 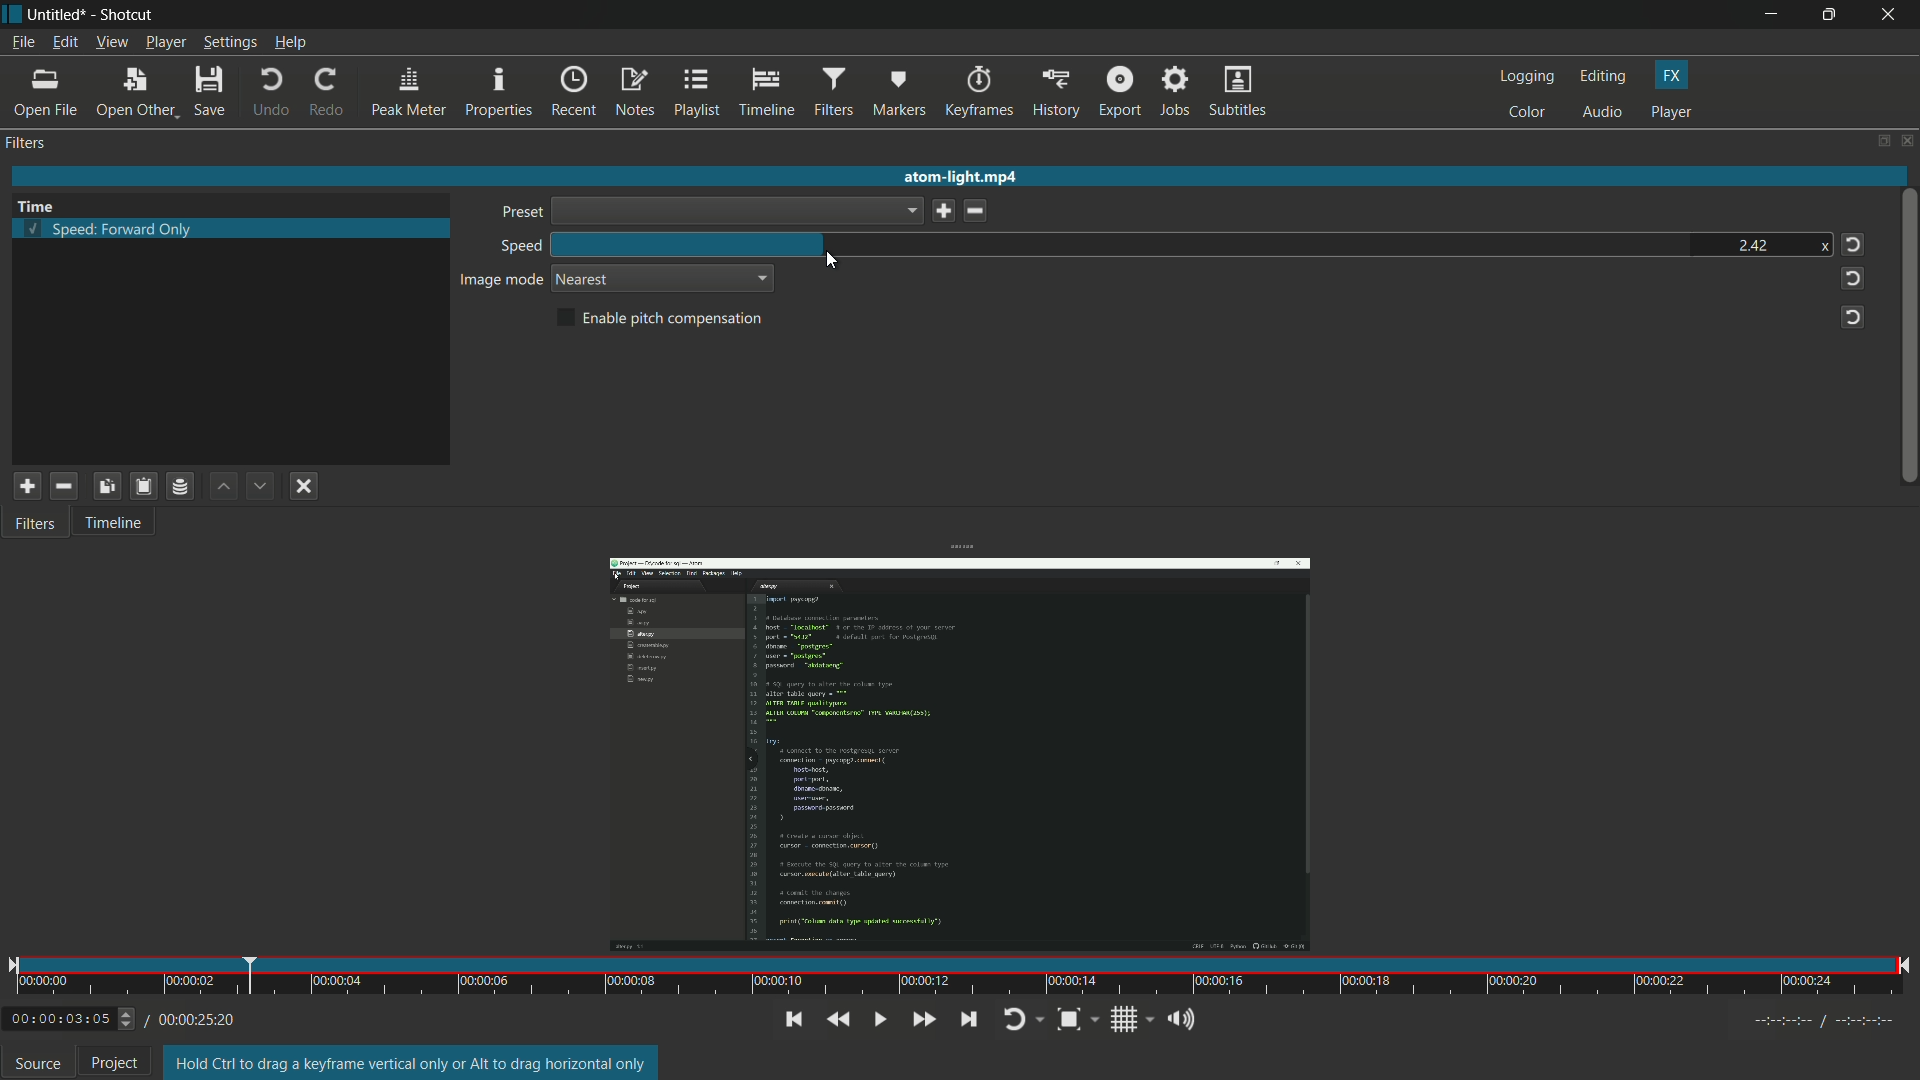 I want to click on jobs, so click(x=1177, y=92).